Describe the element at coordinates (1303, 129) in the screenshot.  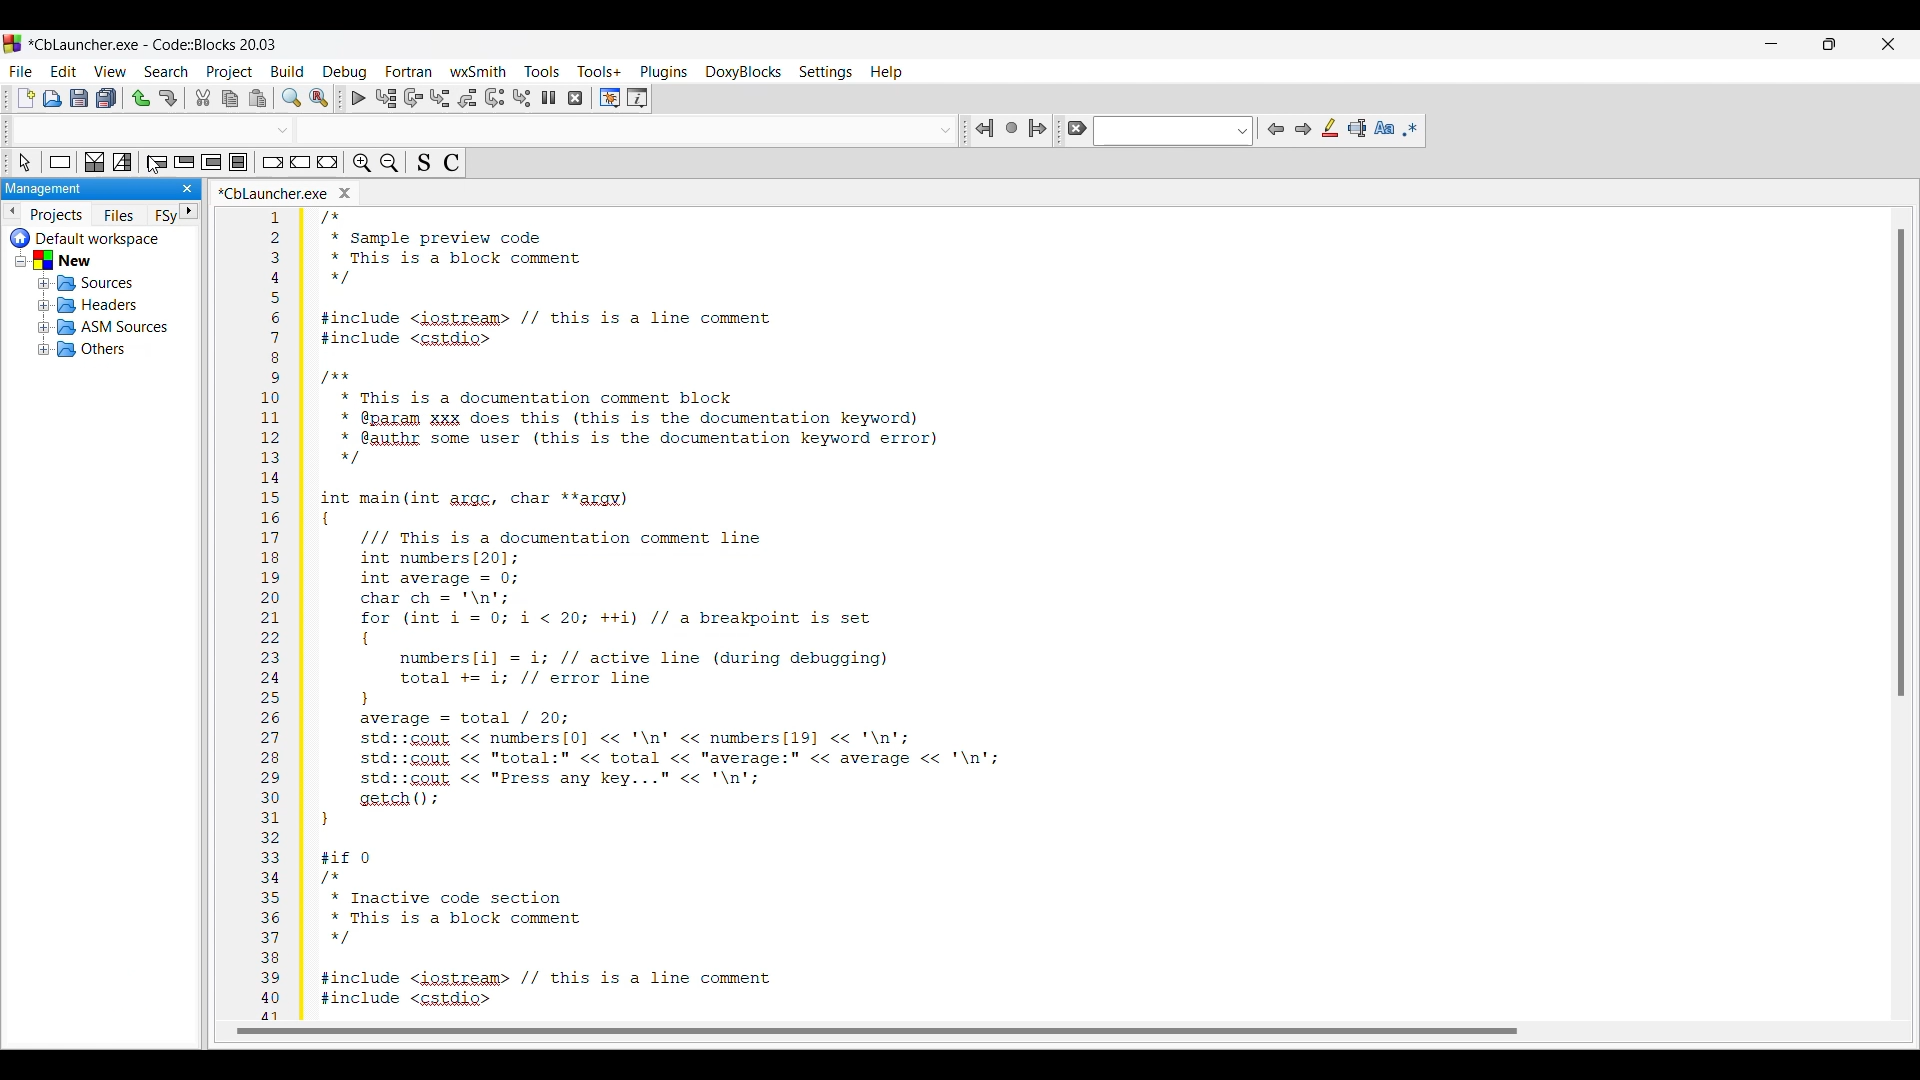
I see `Next` at that location.